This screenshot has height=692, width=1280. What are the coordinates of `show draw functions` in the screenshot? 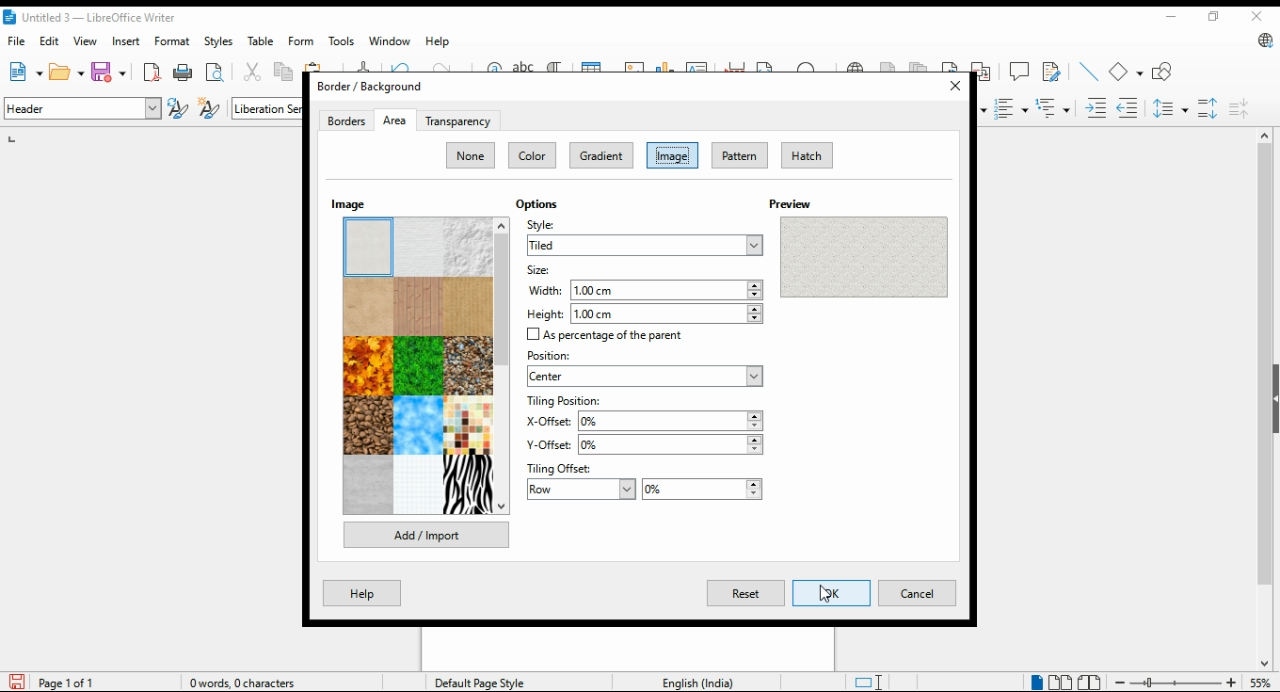 It's located at (1165, 72).